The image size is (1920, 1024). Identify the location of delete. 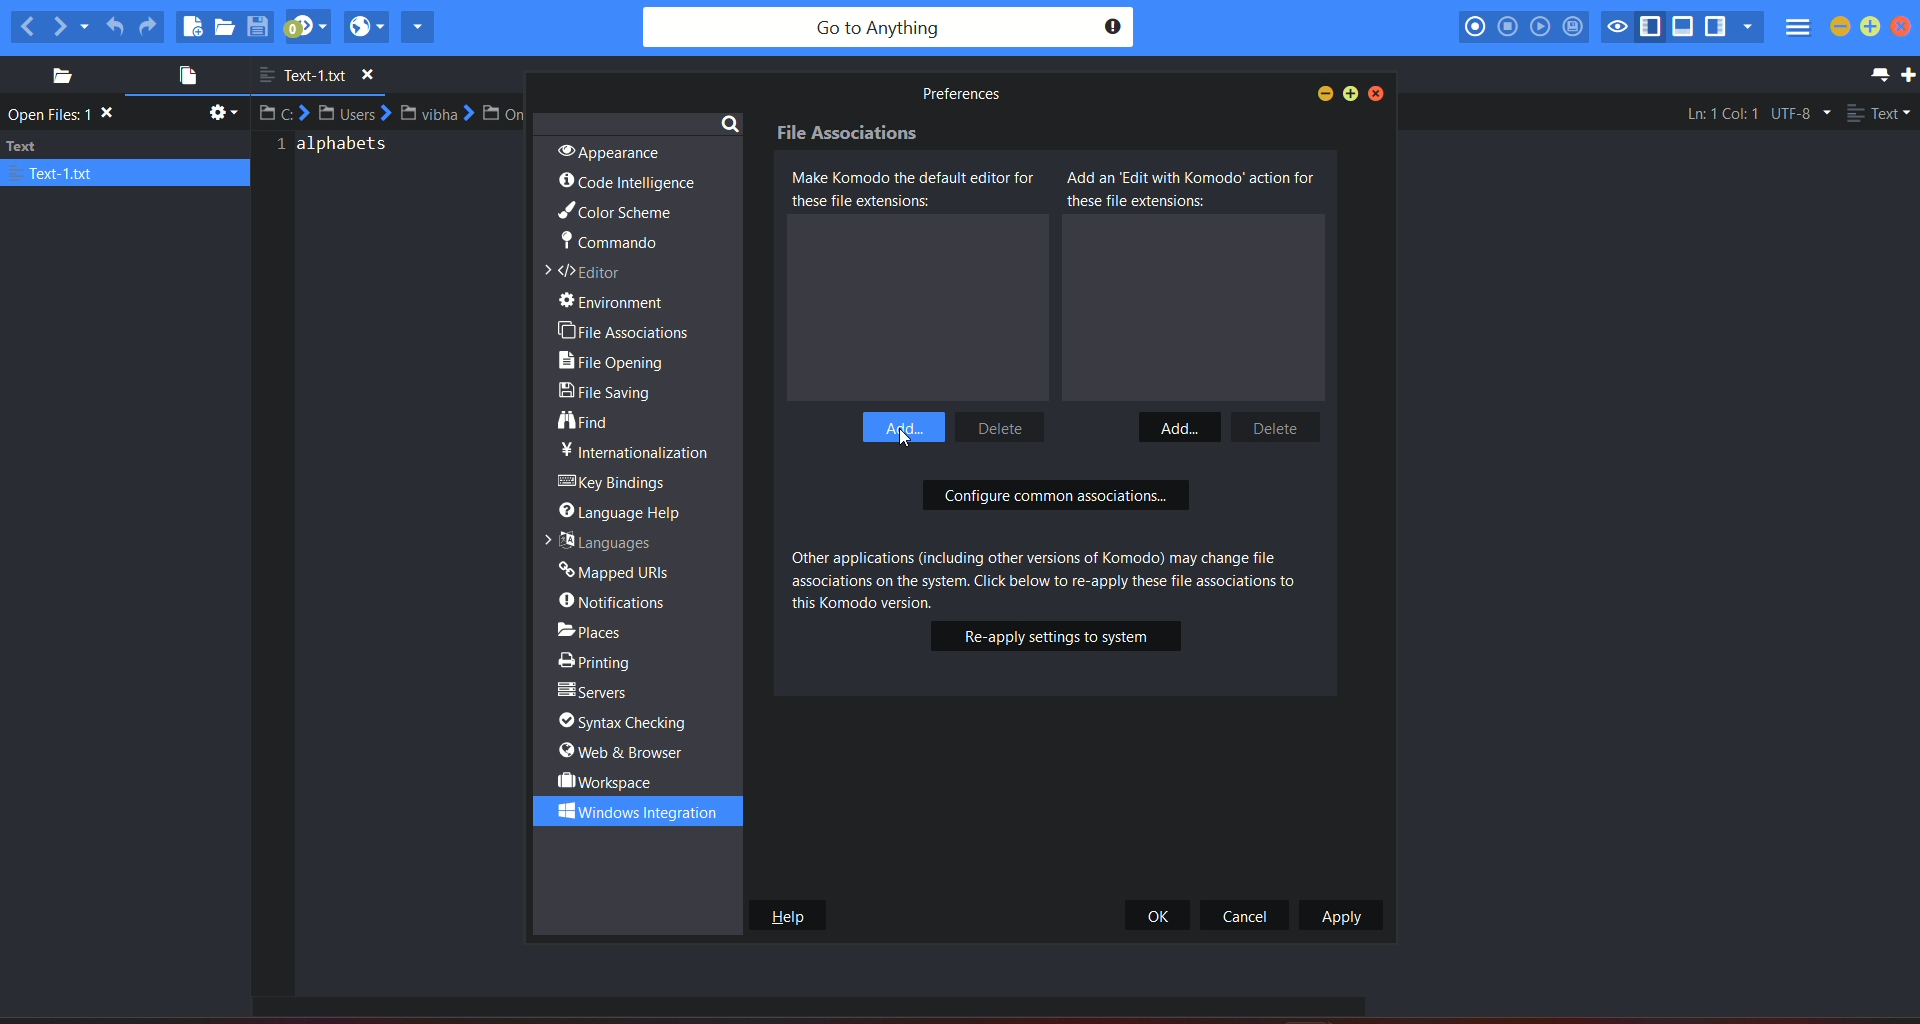
(1006, 426).